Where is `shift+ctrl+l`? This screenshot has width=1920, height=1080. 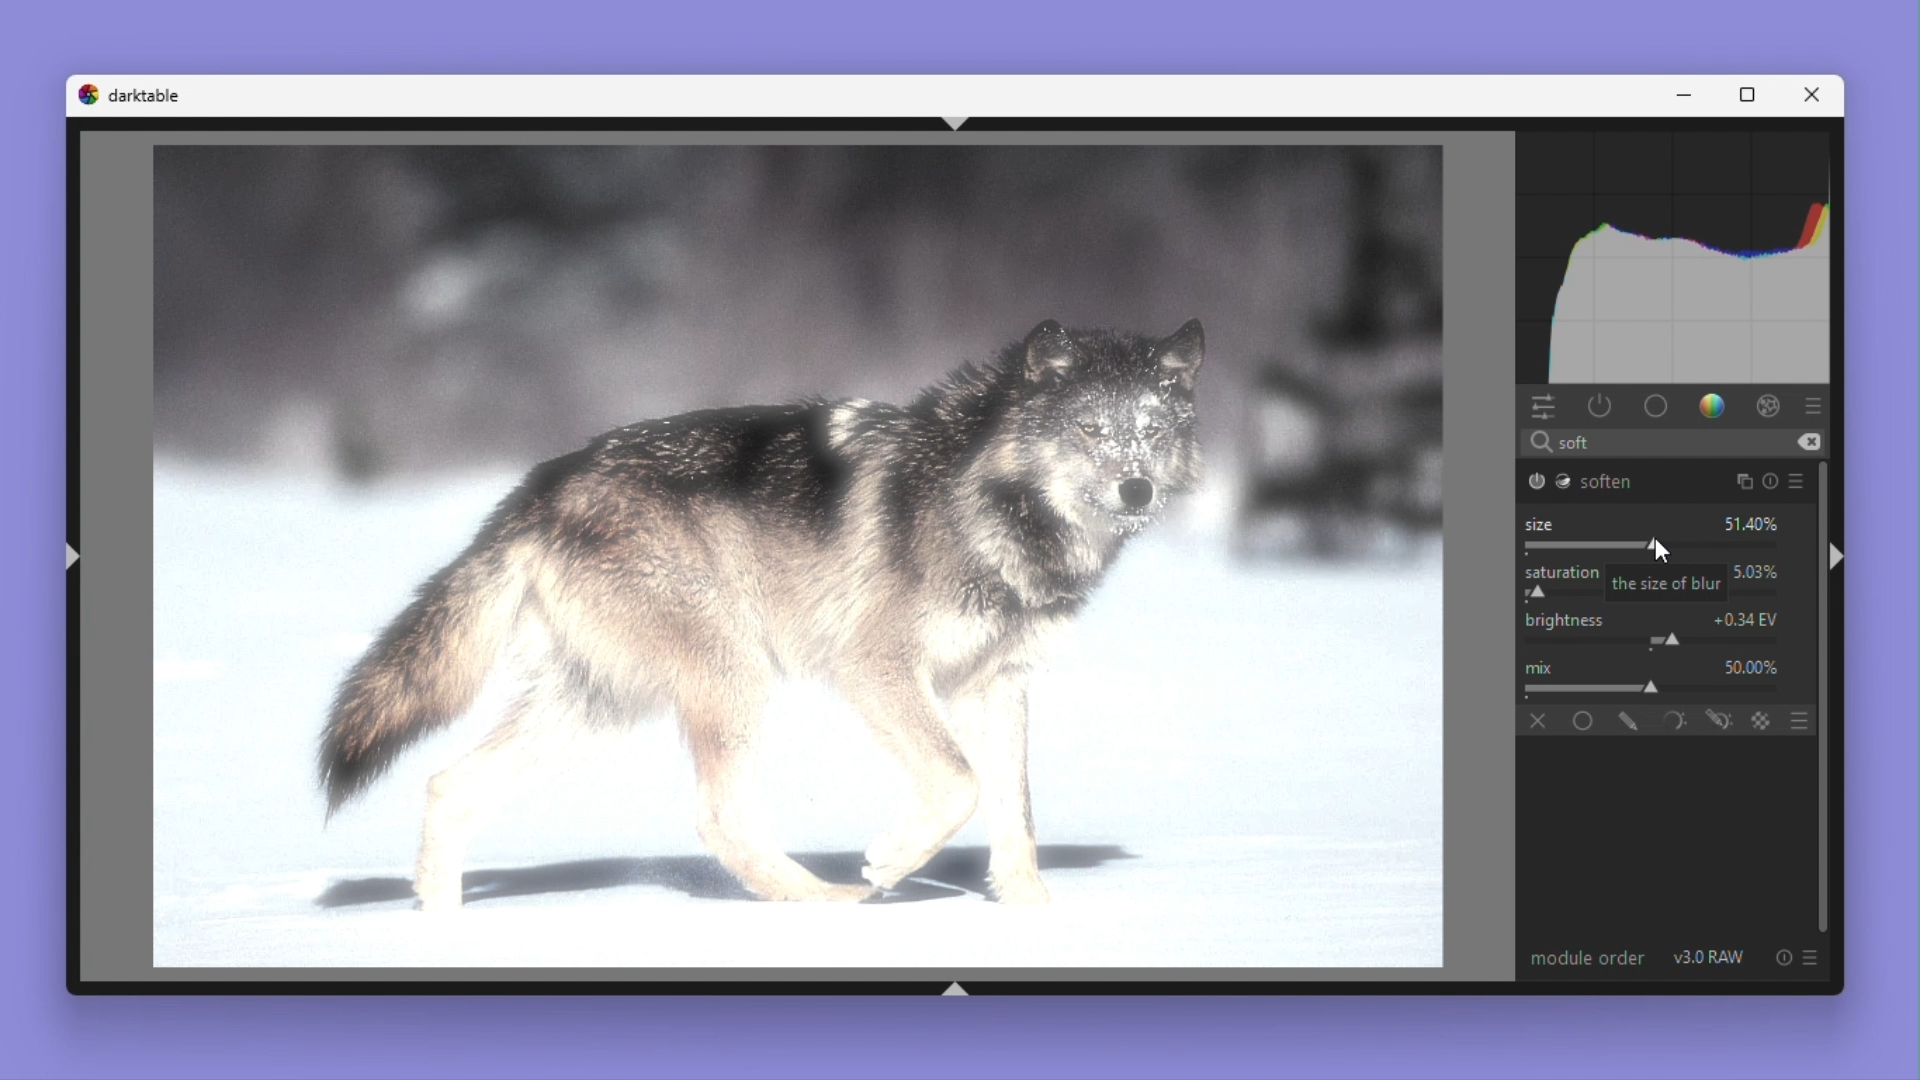 shift+ctrl+l is located at coordinates (74, 555).